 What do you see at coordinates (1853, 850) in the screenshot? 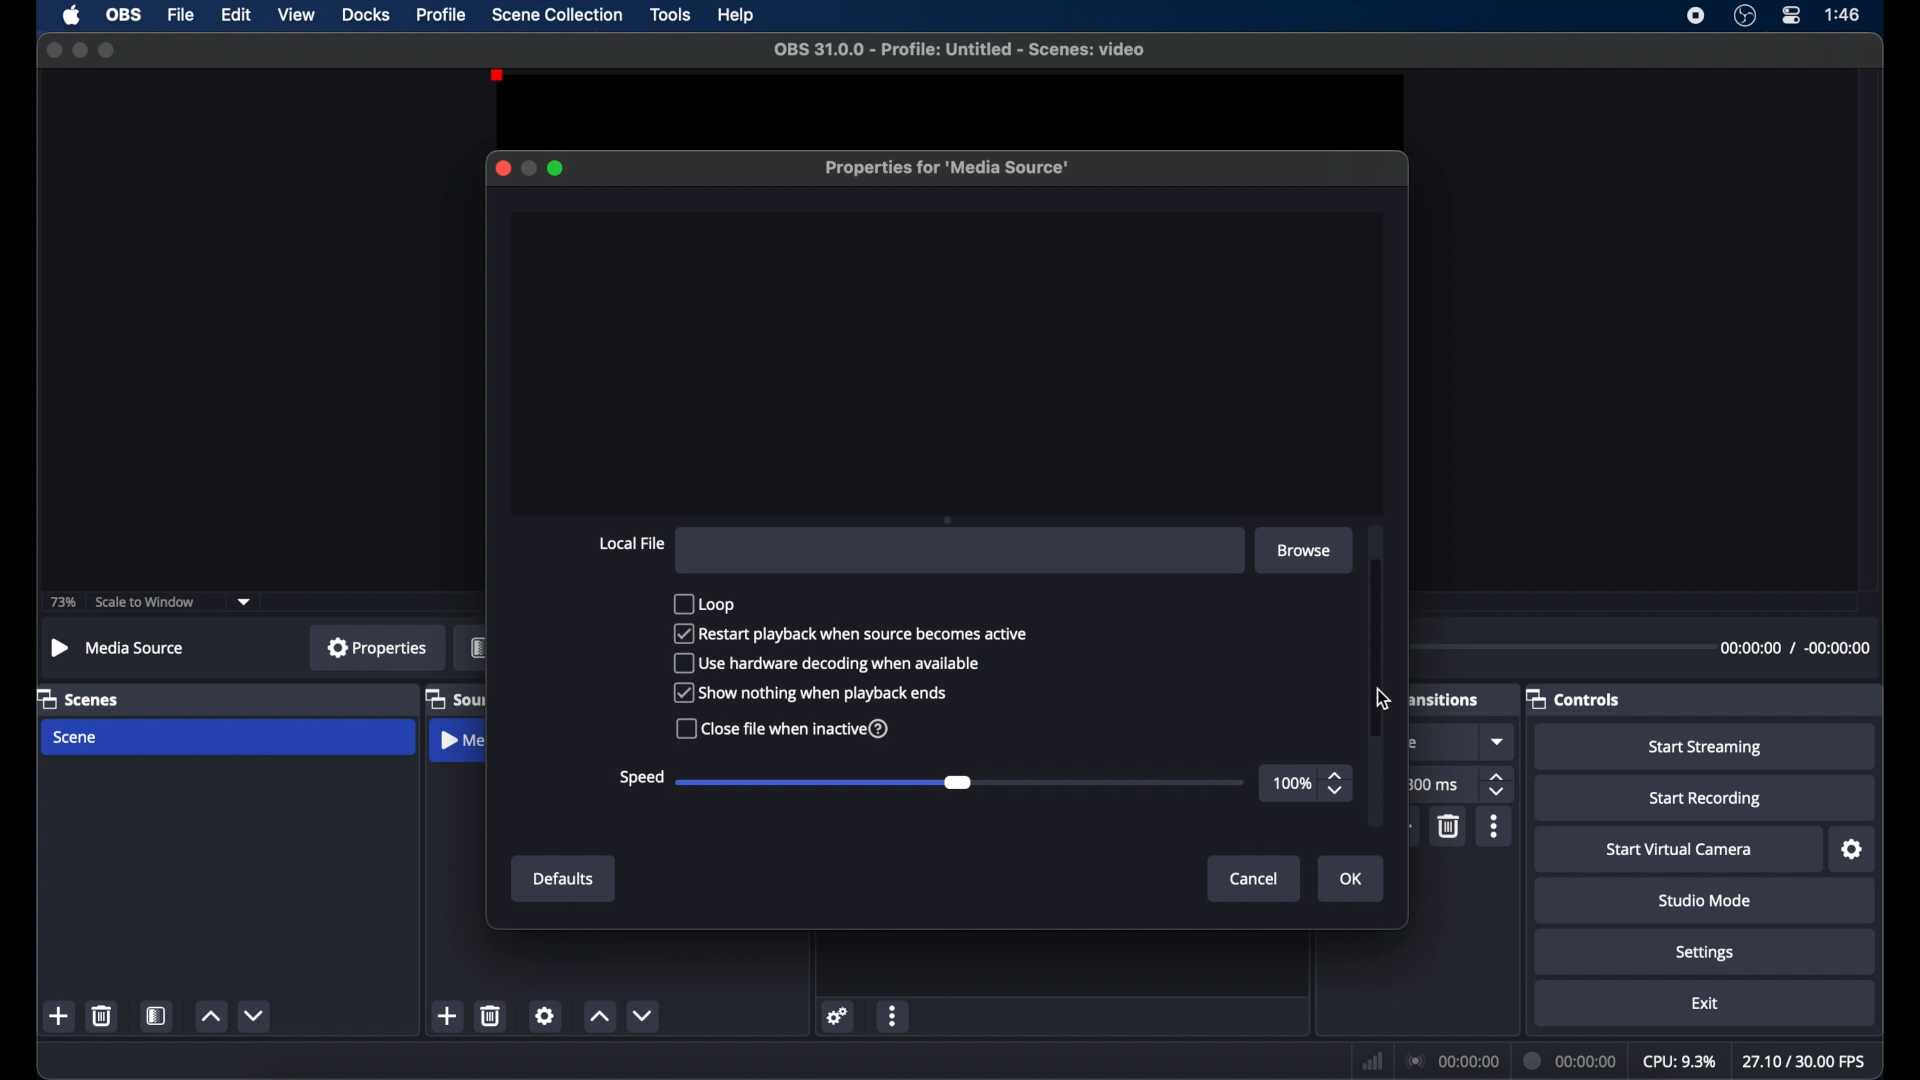
I see `settings` at bounding box center [1853, 850].